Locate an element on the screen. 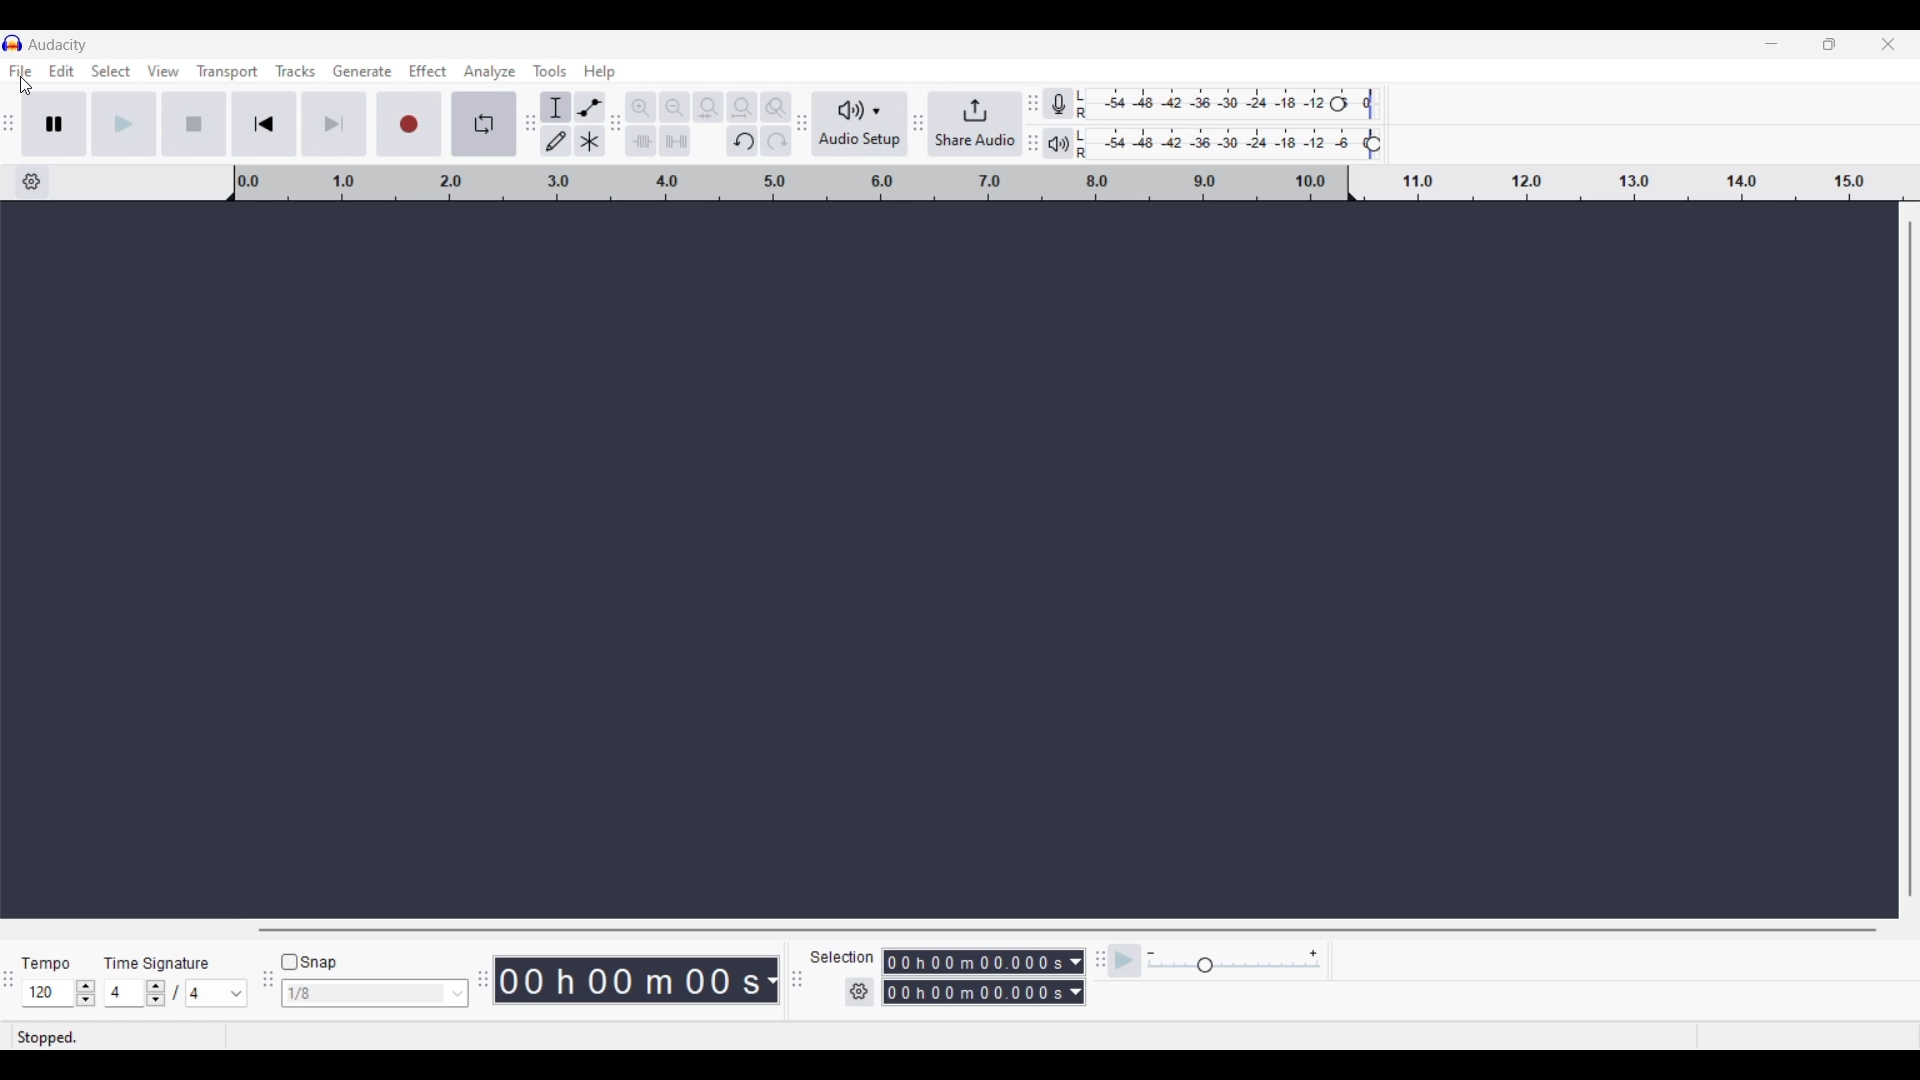 This screenshot has height=1080, width=1920. Selection tool is located at coordinates (556, 107).